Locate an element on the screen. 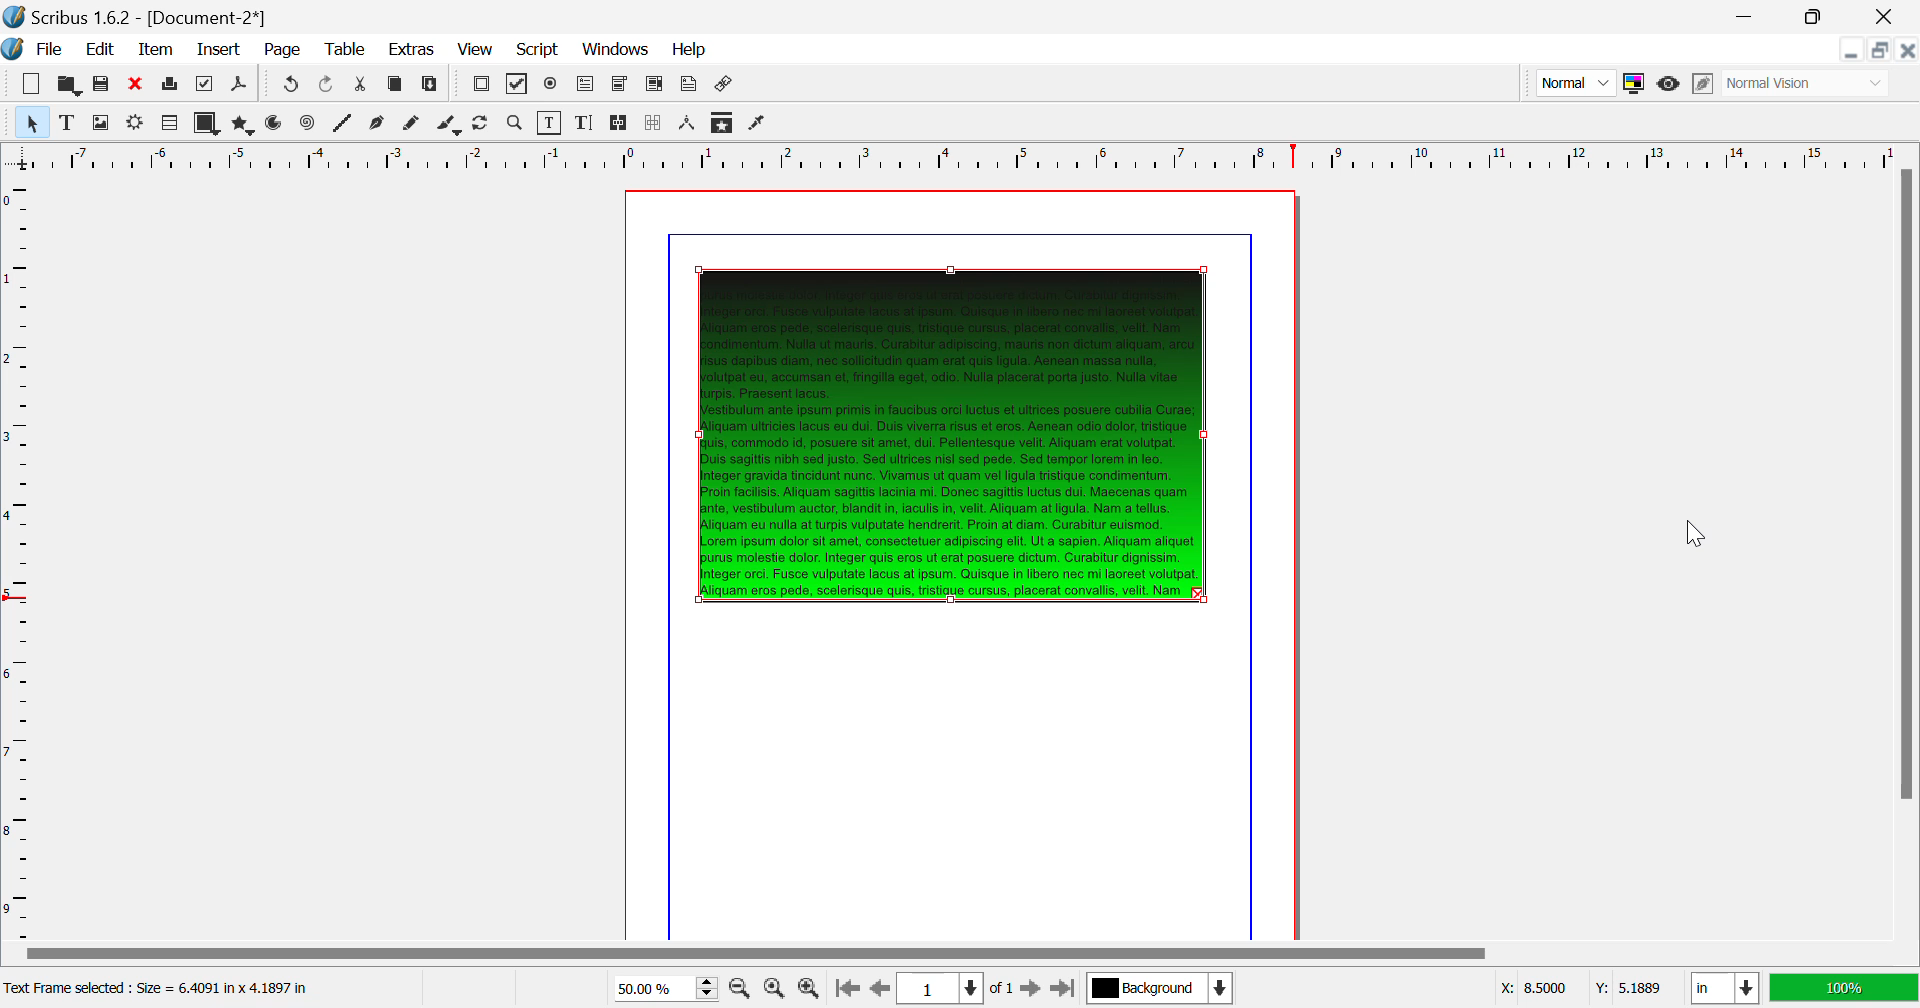 This screenshot has height=1008, width=1920. Undo is located at coordinates (329, 86).